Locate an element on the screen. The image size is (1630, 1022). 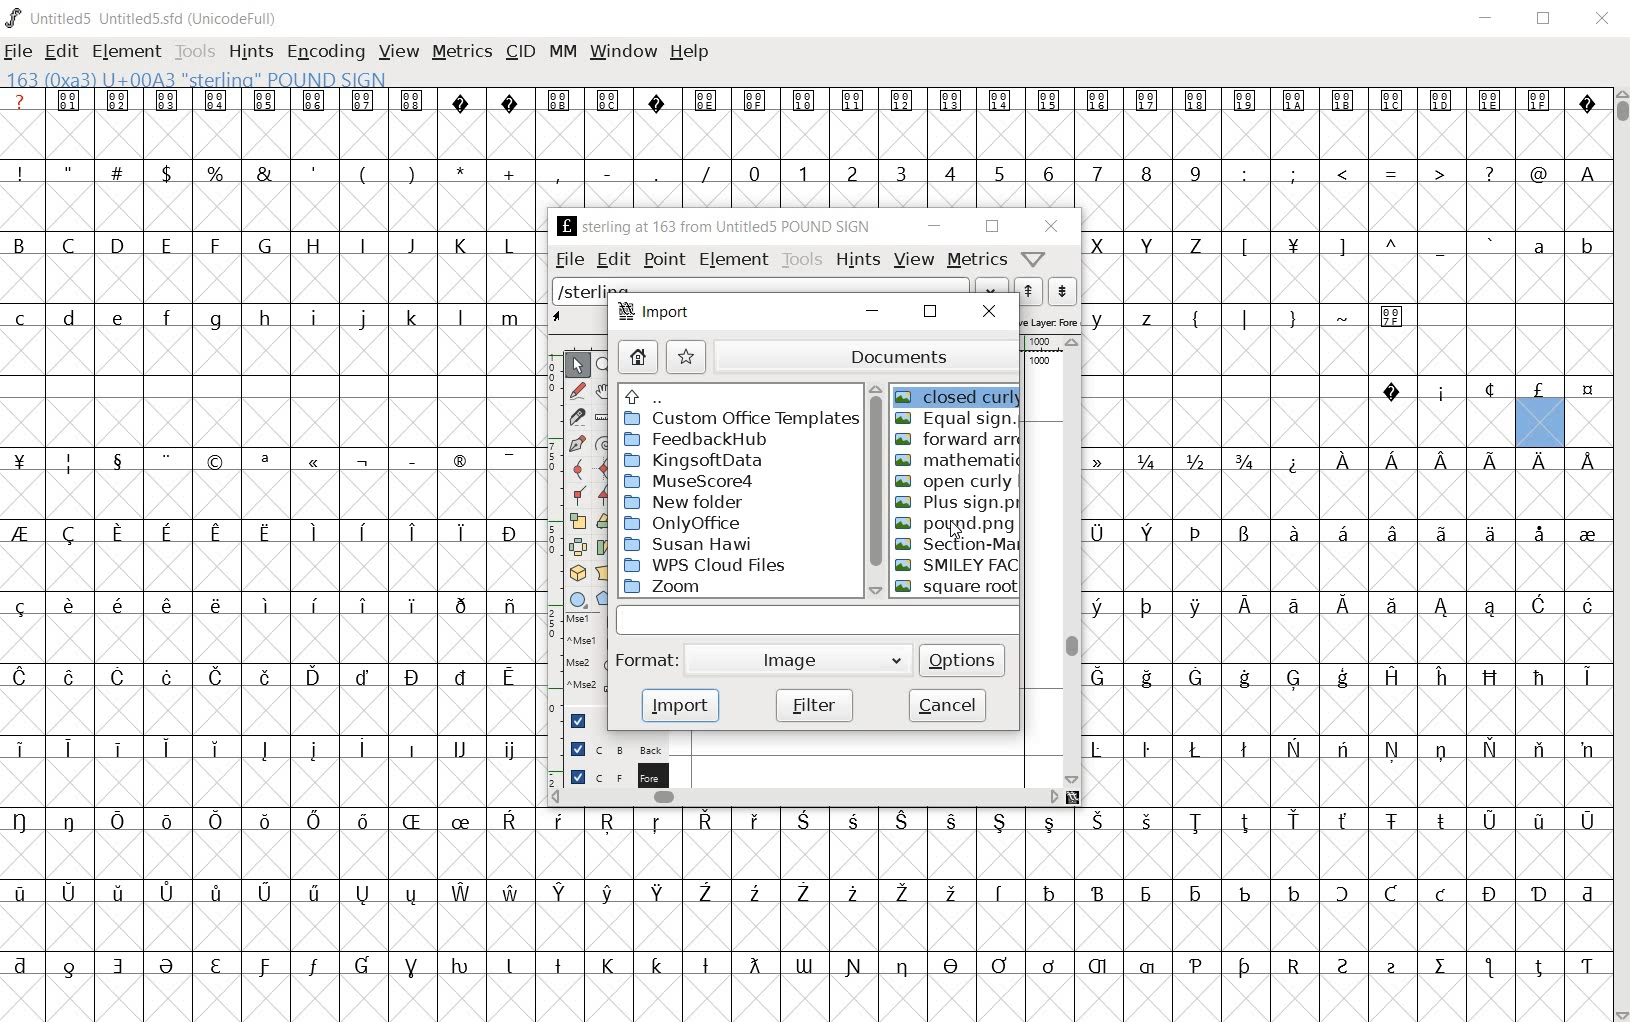
Symbol is located at coordinates (1051, 102).